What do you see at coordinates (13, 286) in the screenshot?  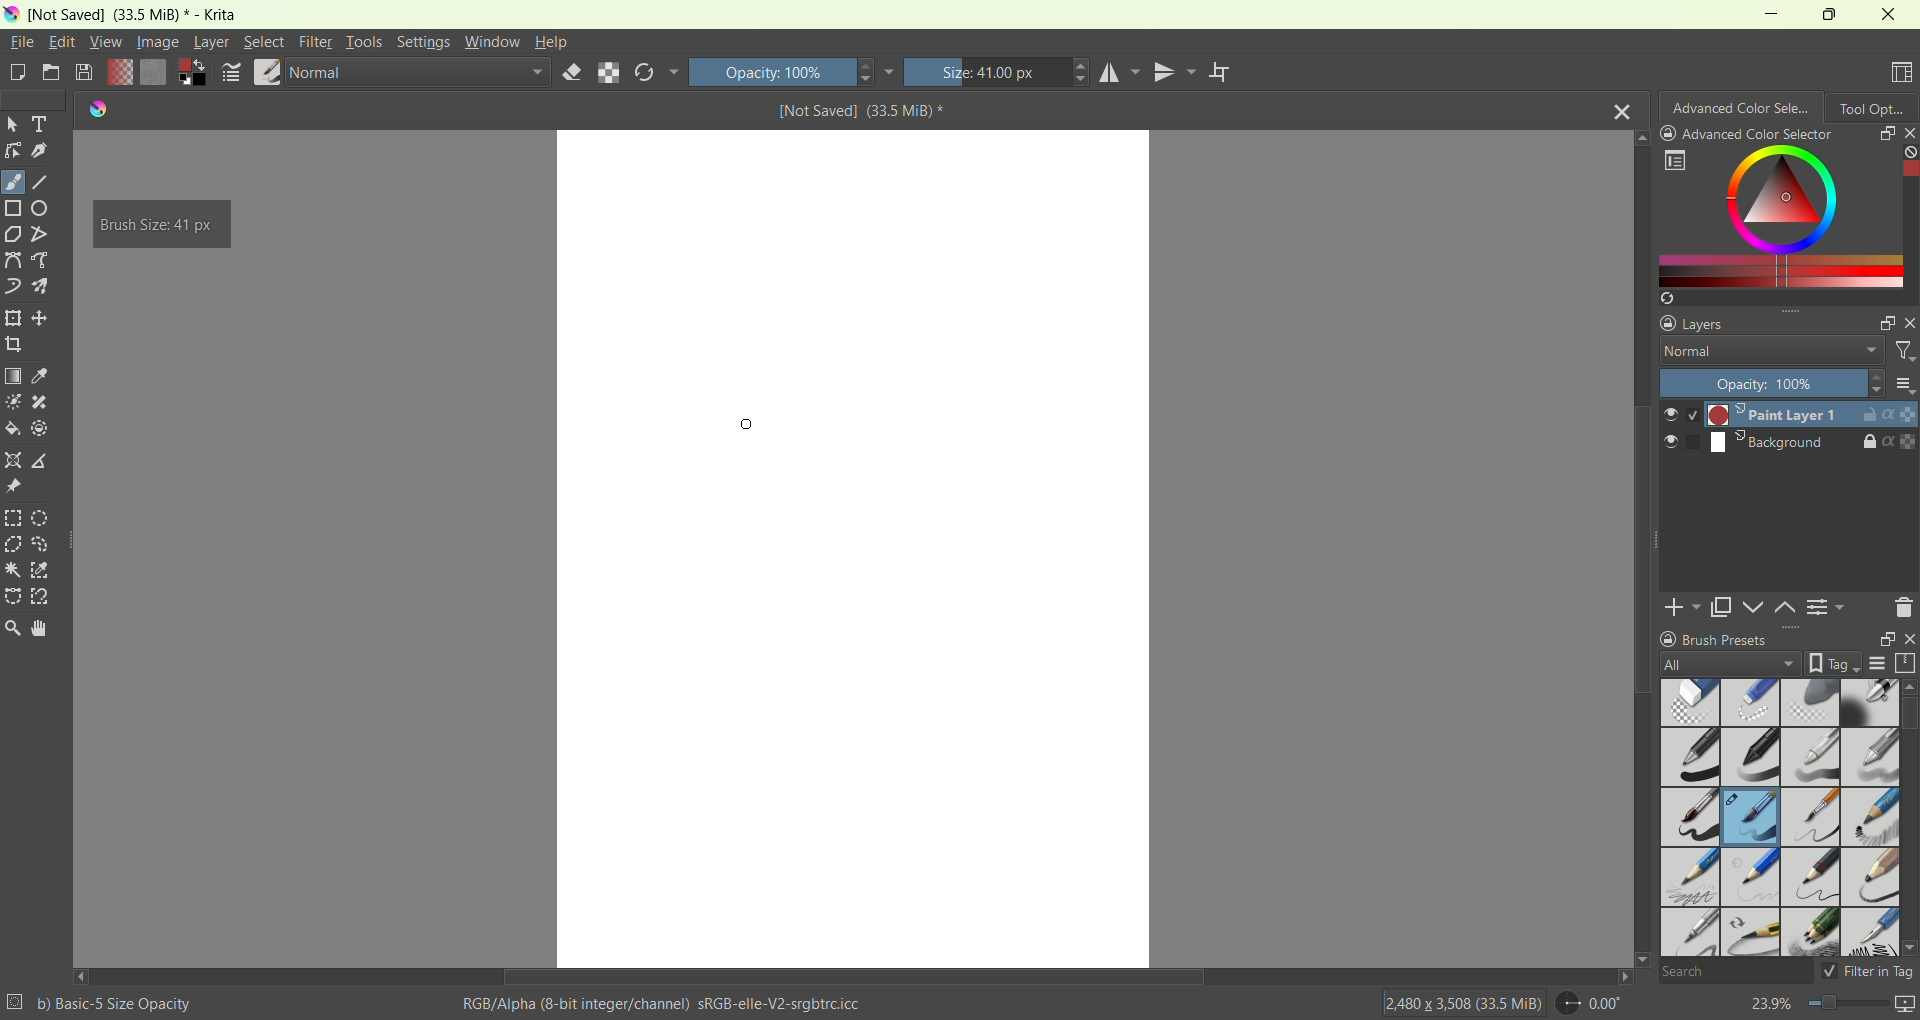 I see `dynamic brush` at bounding box center [13, 286].